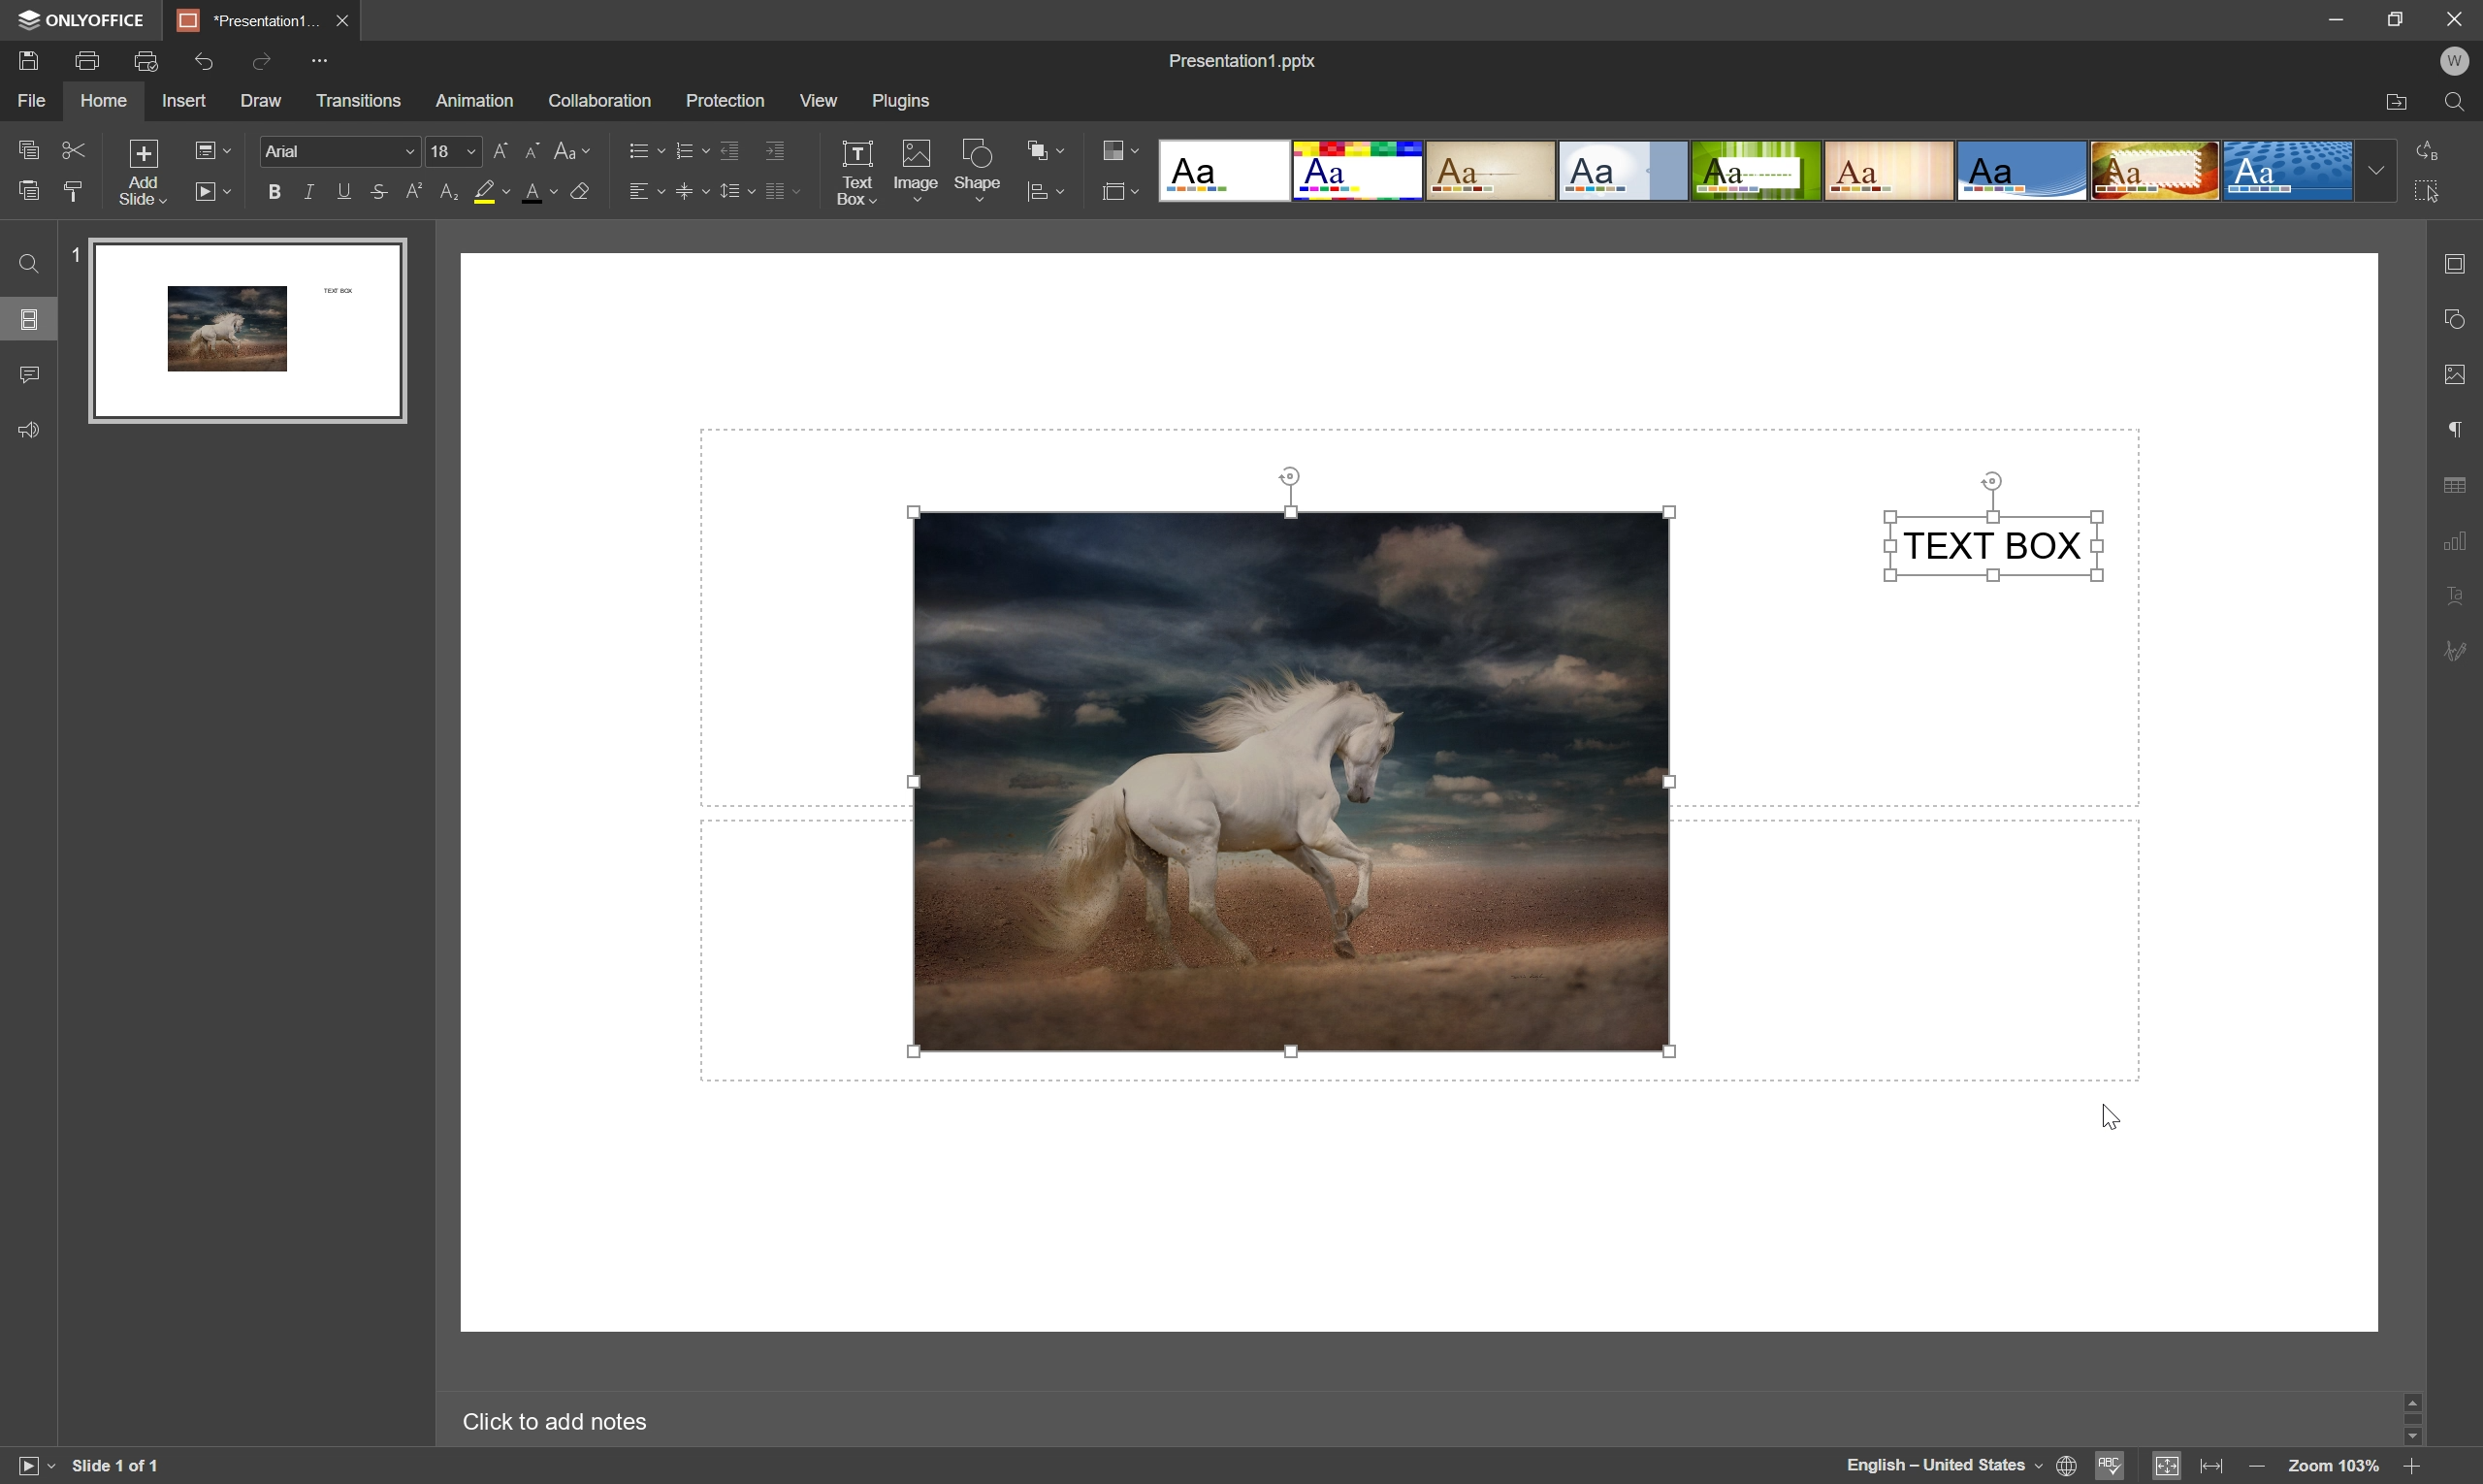 This screenshot has height=1484, width=2483. I want to click on onlyoffice, so click(84, 20).